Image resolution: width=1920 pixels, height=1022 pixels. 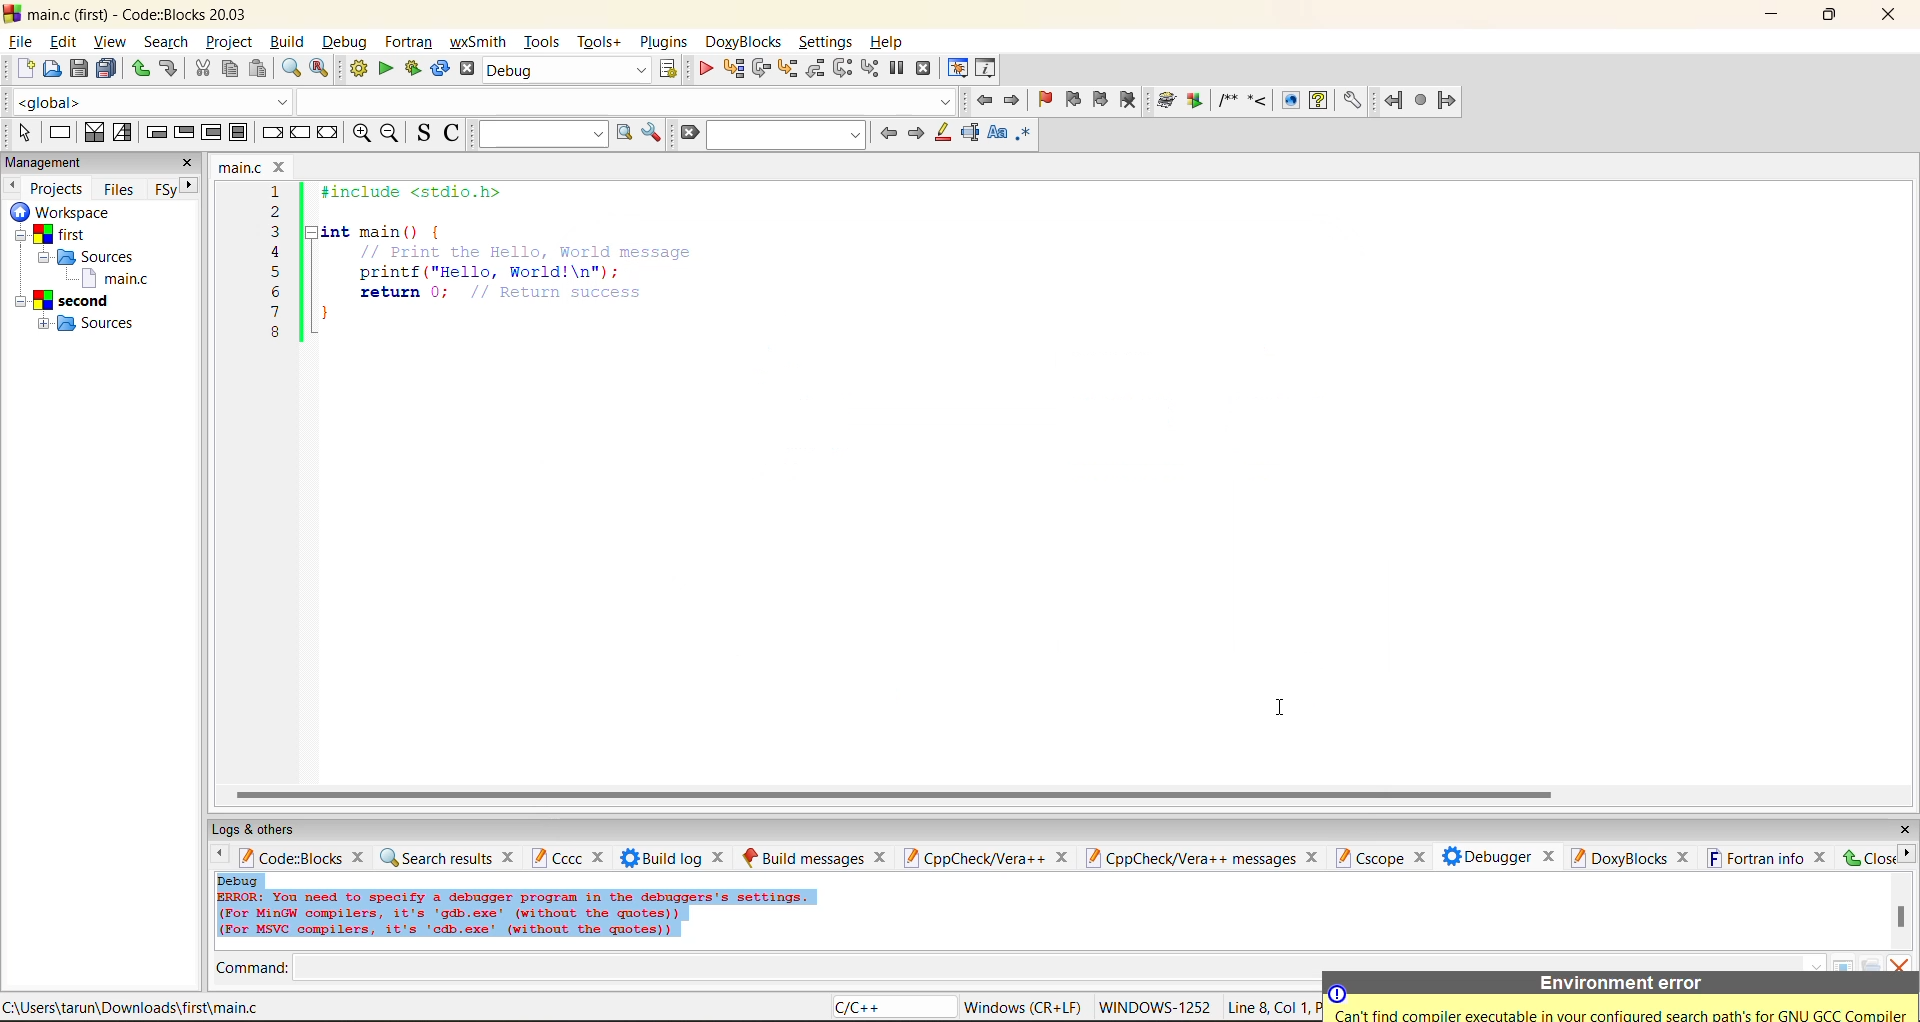 What do you see at coordinates (652, 133) in the screenshot?
I see `show options window` at bounding box center [652, 133].